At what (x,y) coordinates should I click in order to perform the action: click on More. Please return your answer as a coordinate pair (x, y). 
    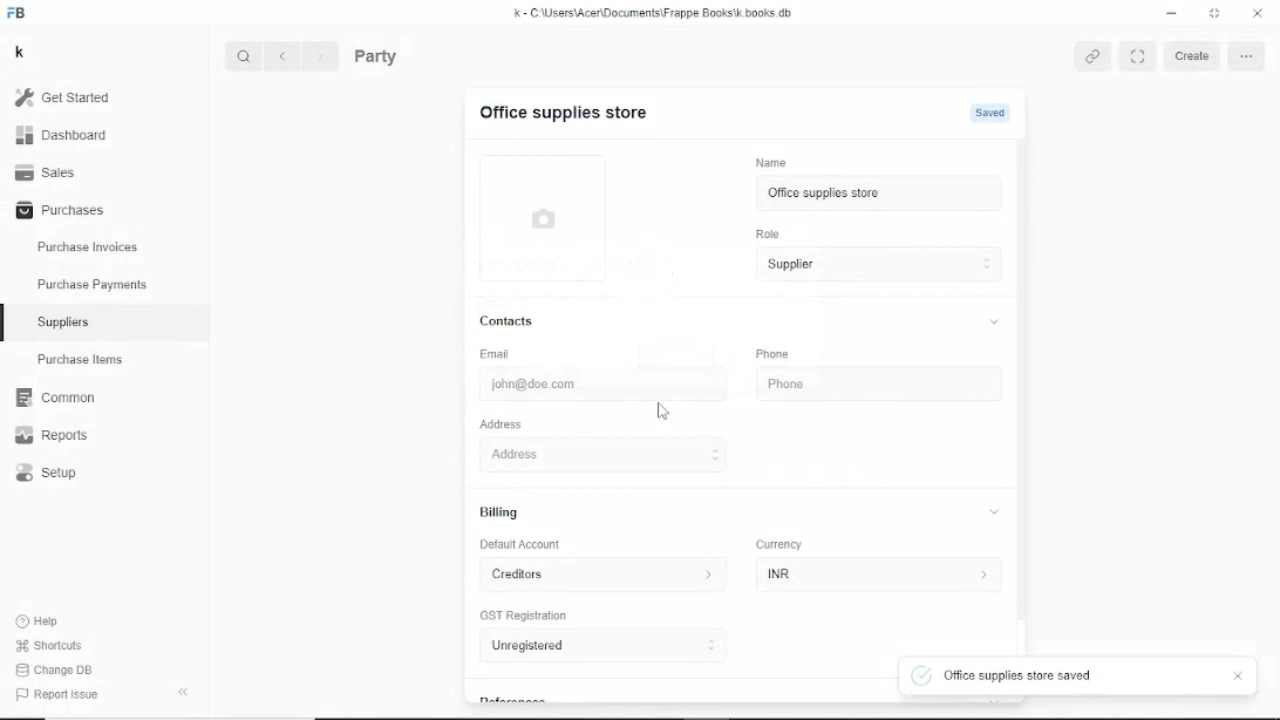
    Looking at the image, I should click on (1522, 56).